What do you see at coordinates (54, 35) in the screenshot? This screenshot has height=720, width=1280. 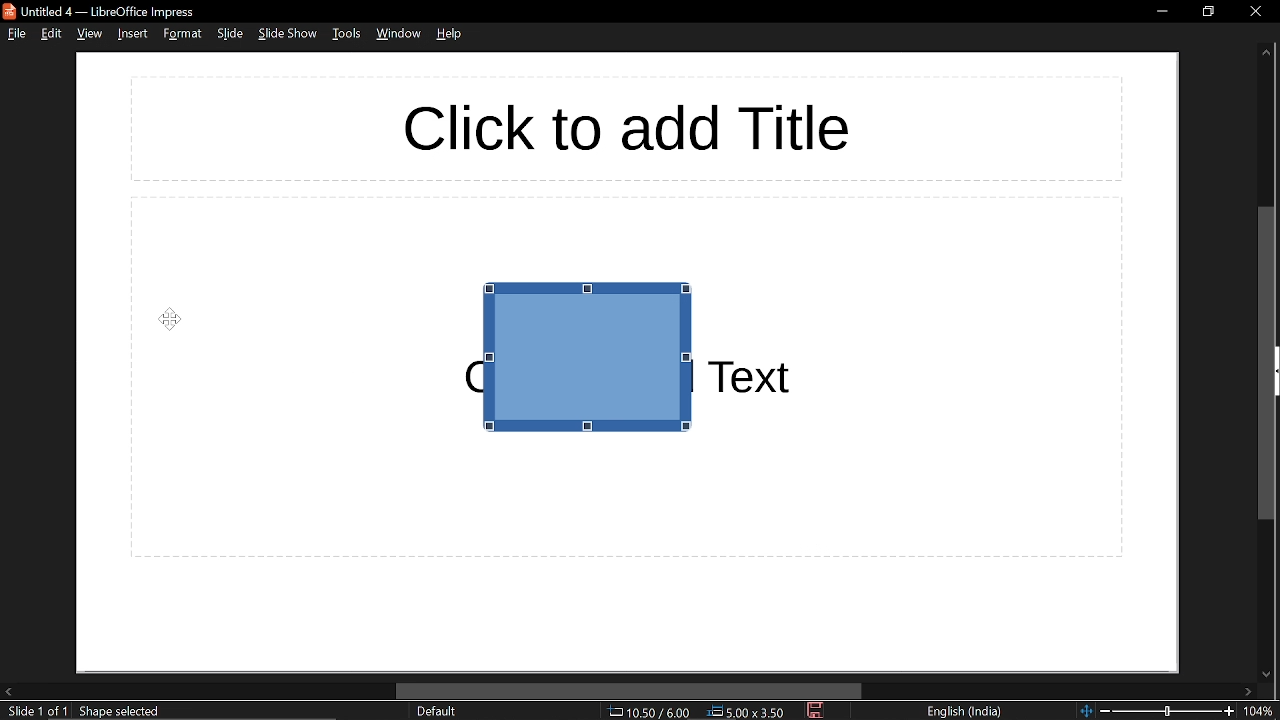 I see `edit` at bounding box center [54, 35].